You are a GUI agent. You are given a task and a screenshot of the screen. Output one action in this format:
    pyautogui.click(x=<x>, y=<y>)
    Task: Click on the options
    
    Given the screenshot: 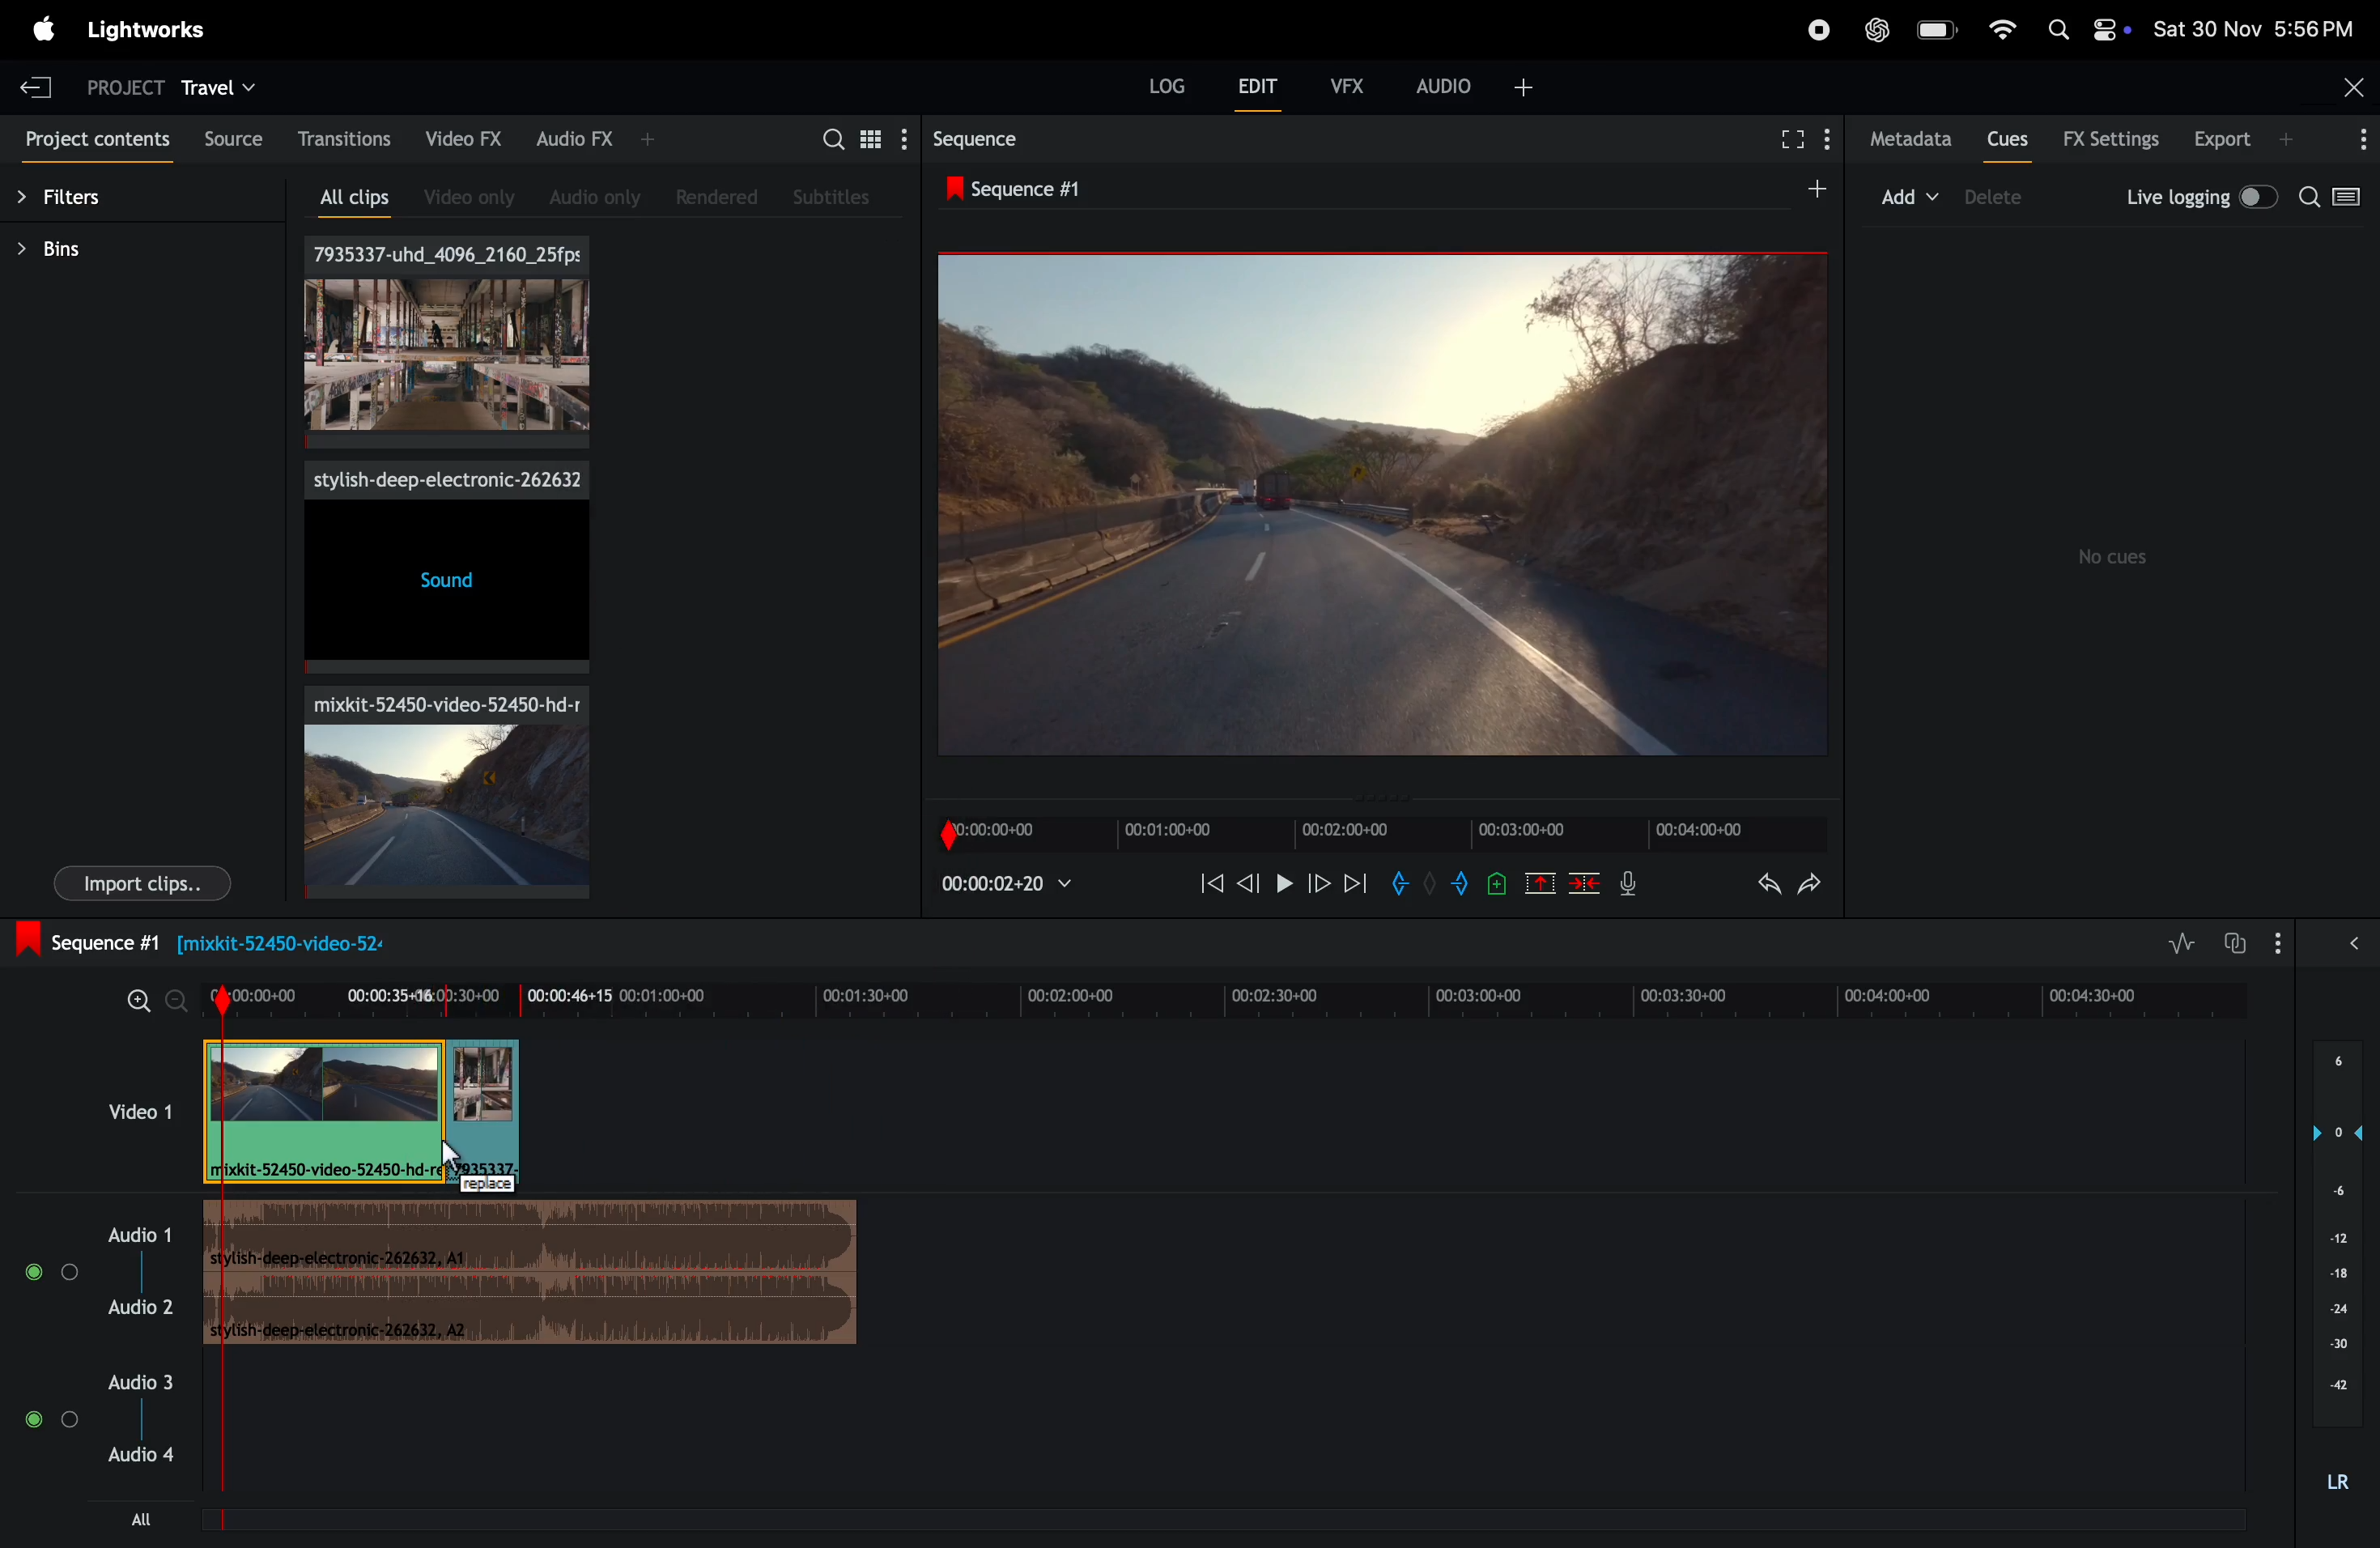 What is the action you would take?
    pyautogui.click(x=2357, y=138)
    